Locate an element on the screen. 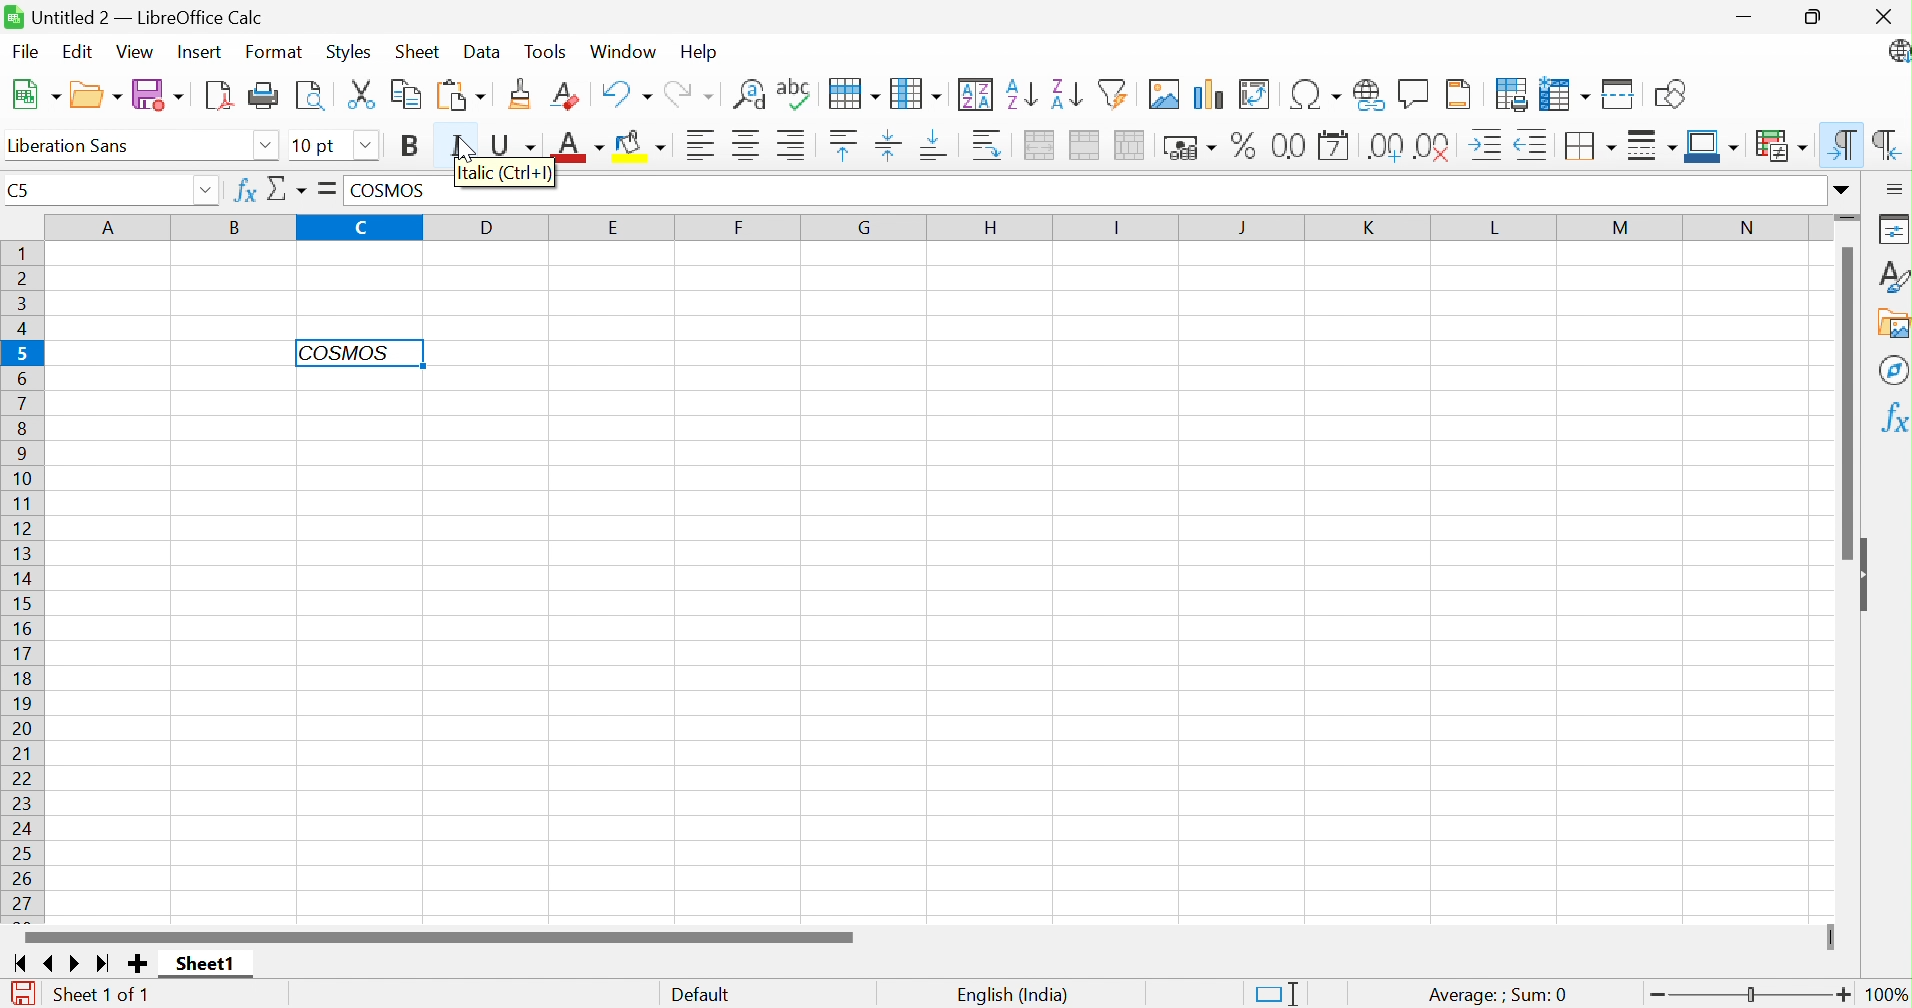 The height and width of the screenshot is (1008, 1912). View is located at coordinates (135, 51).